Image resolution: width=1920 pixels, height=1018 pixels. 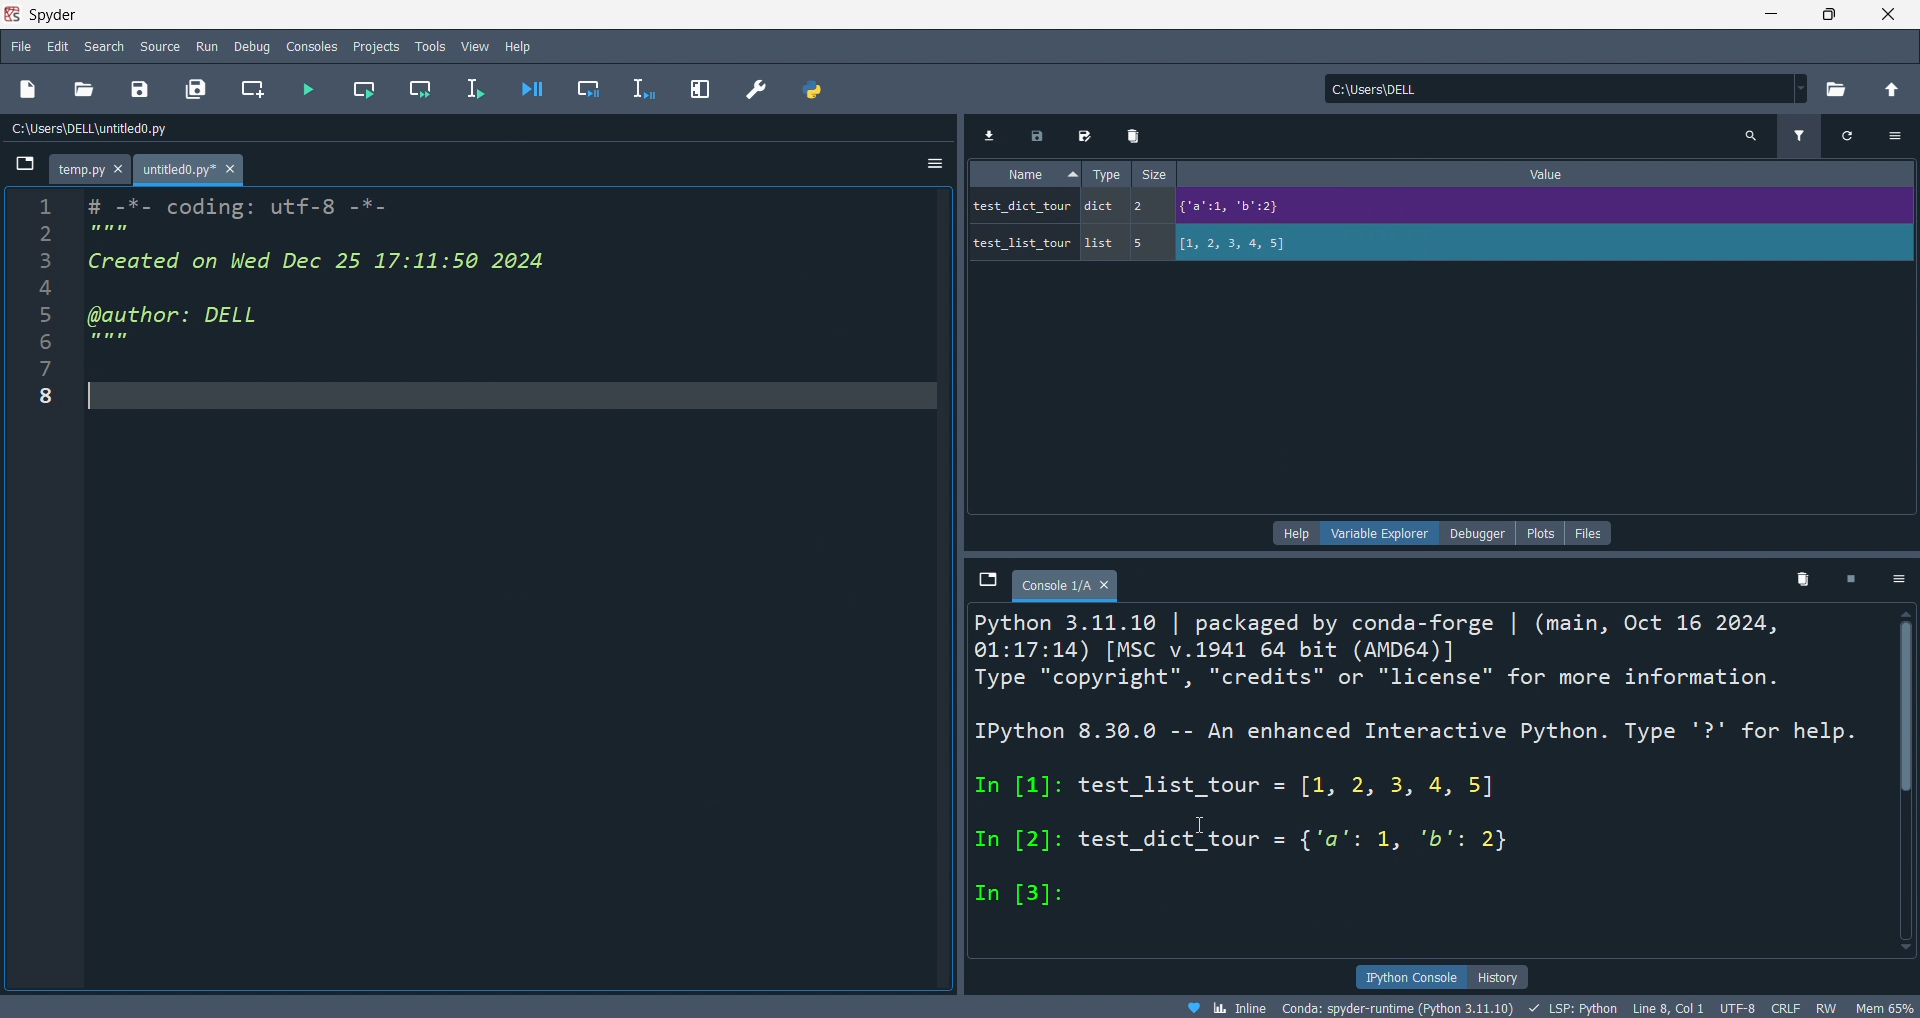 What do you see at coordinates (1407, 768) in the screenshot?
I see `Python 3.11.10 | packaged by conda-forge | (main, Oct 16 2024, 01:17:14)
[MSC v.1941 64 bit (AMD64)]

Type "copyright", "credits" or "license" for more information.

IPython 8.30.0 -- An enhanced Interactive Python. Type '?' for help.

In [1]: test_list_tour = [1, 2, 3, 4, 5]

In [2]: test_dict_tour = {'a’': 1, 'b': 2}

In [3]:` at bounding box center [1407, 768].